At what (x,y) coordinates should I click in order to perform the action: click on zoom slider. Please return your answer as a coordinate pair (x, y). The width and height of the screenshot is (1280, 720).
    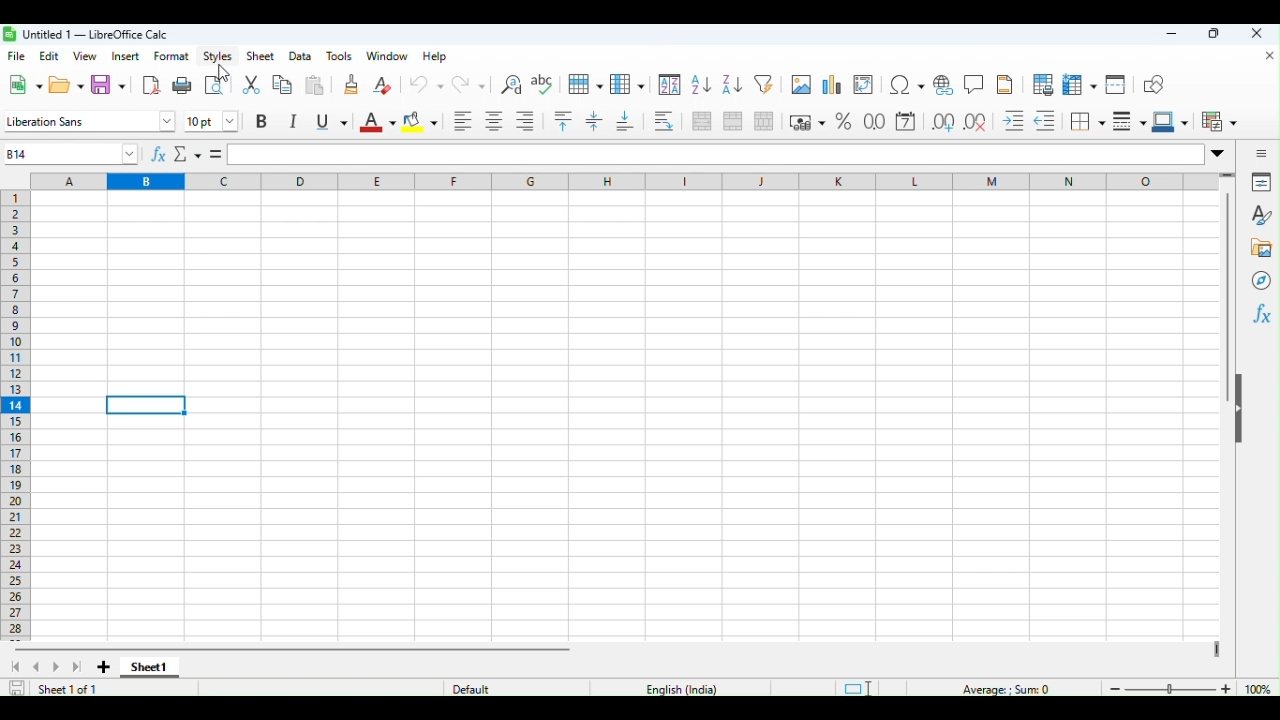
    Looking at the image, I should click on (1167, 688).